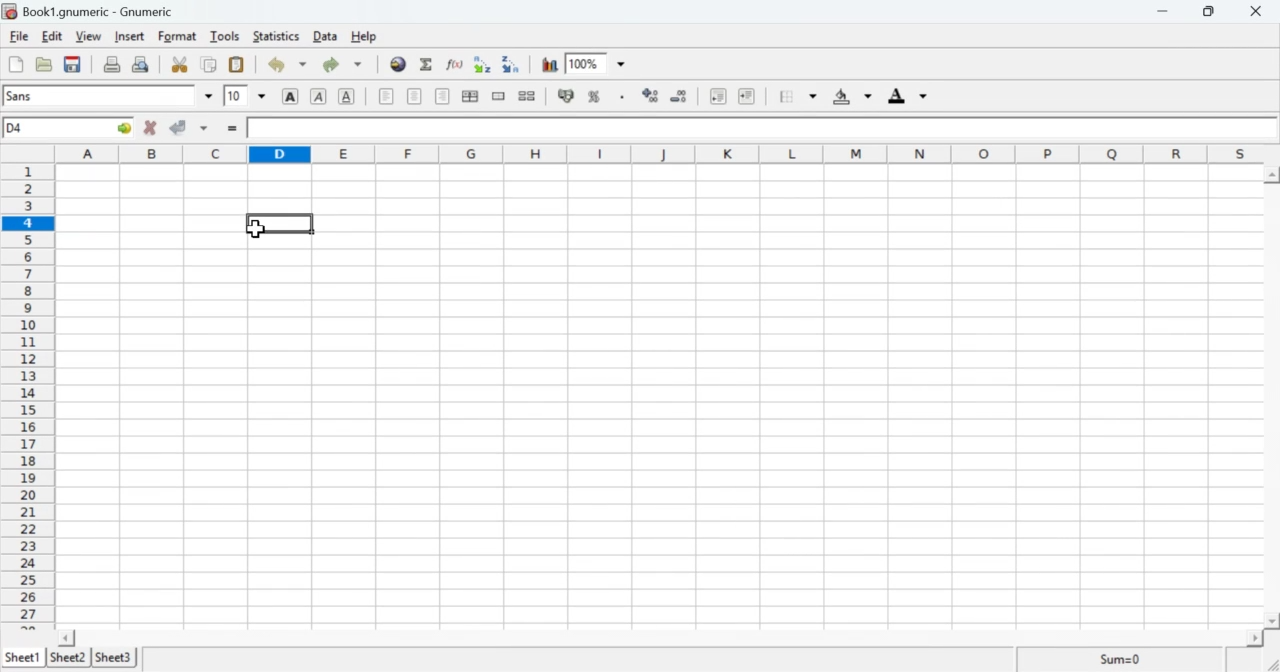 The height and width of the screenshot is (672, 1280). What do you see at coordinates (716, 98) in the screenshot?
I see `Decrease Indent` at bounding box center [716, 98].